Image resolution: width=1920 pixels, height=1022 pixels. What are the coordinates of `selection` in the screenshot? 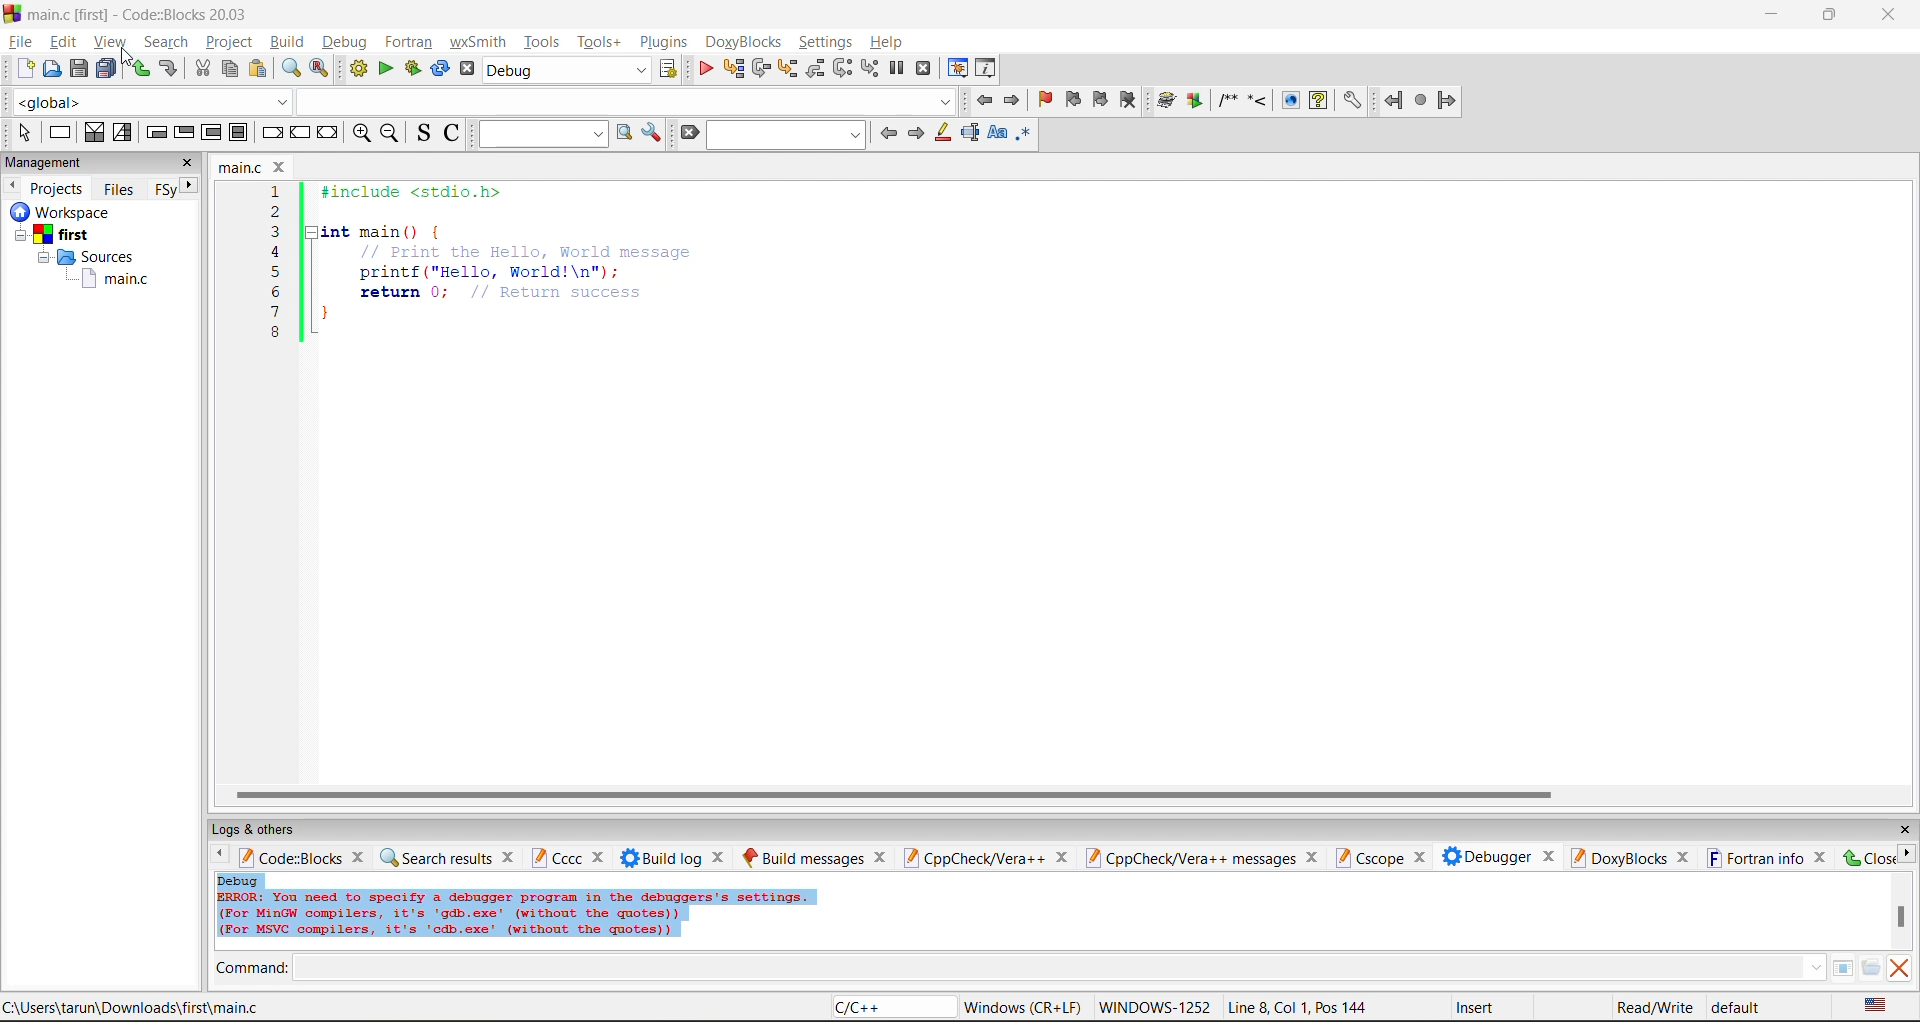 It's located at (120, 132).